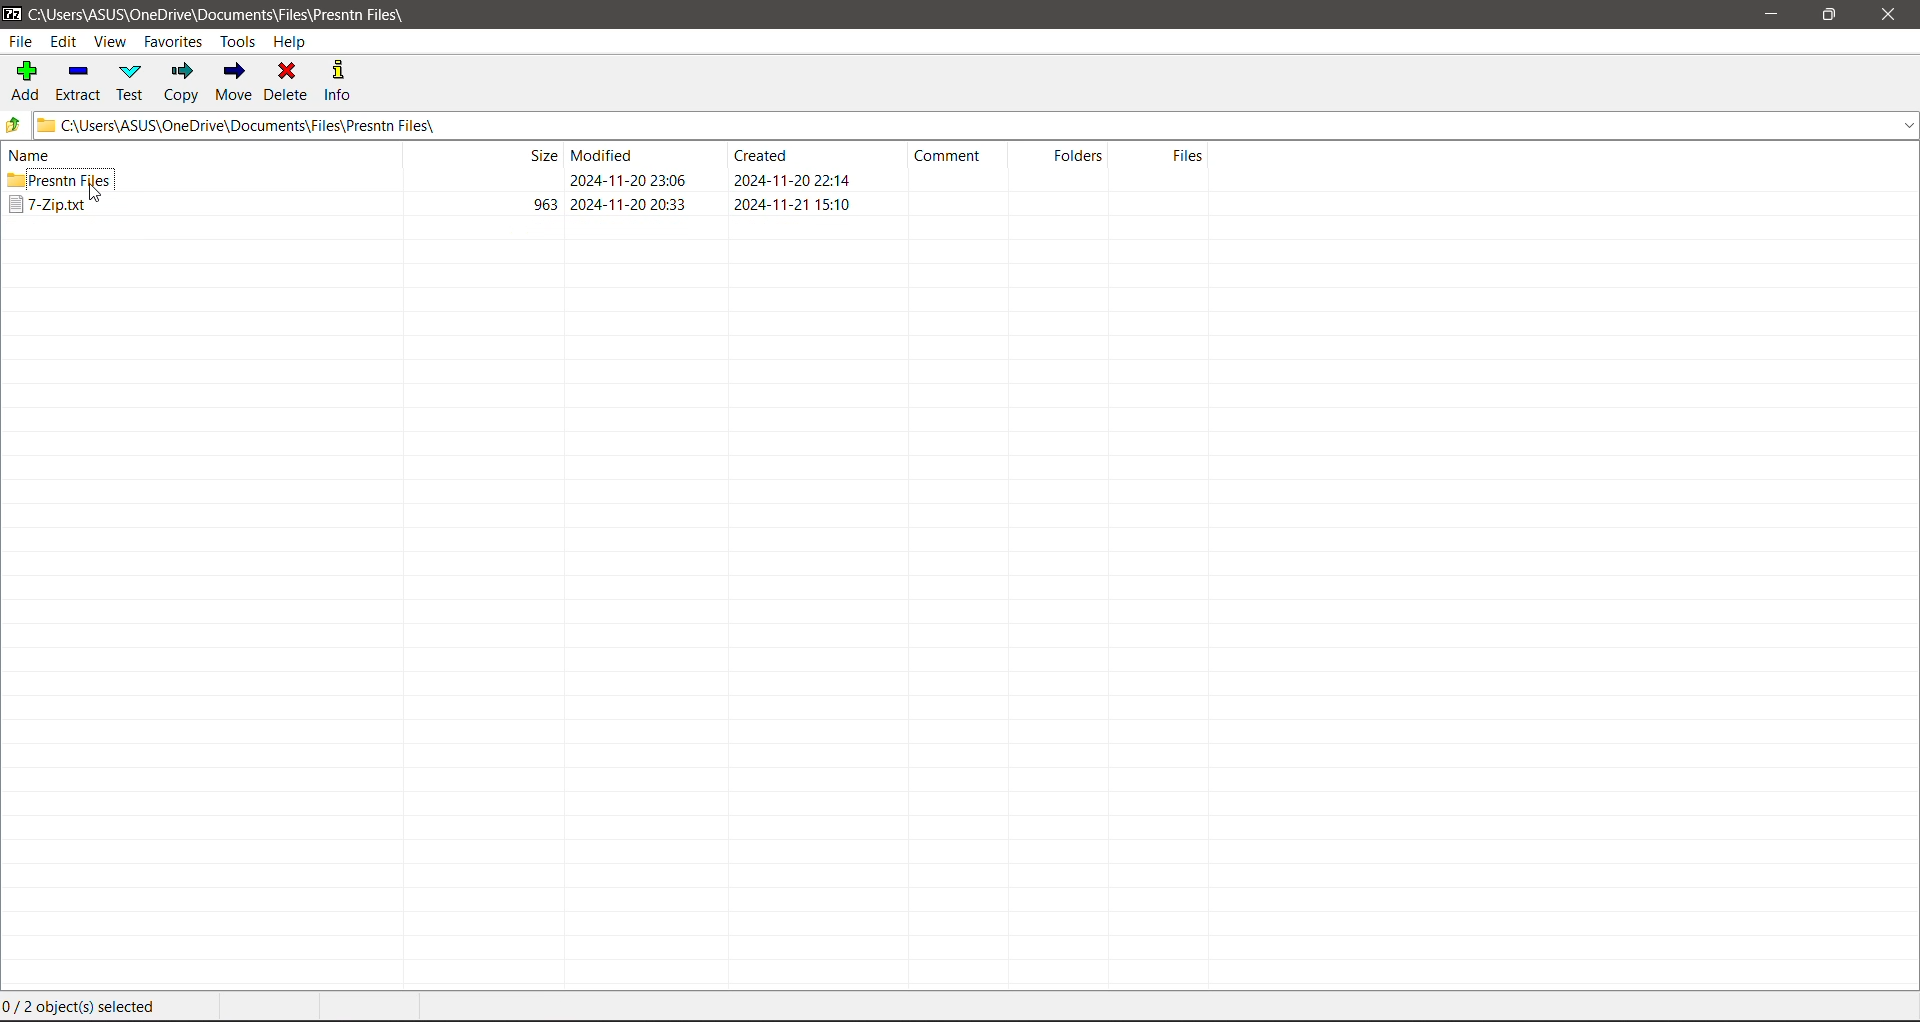 This screenshot has height=1022, width=1920. What do you see at coordinates (608, 180) in the screenshot?
I see `Destination Folder where the file is copied to` at bounding box center [608, 180].